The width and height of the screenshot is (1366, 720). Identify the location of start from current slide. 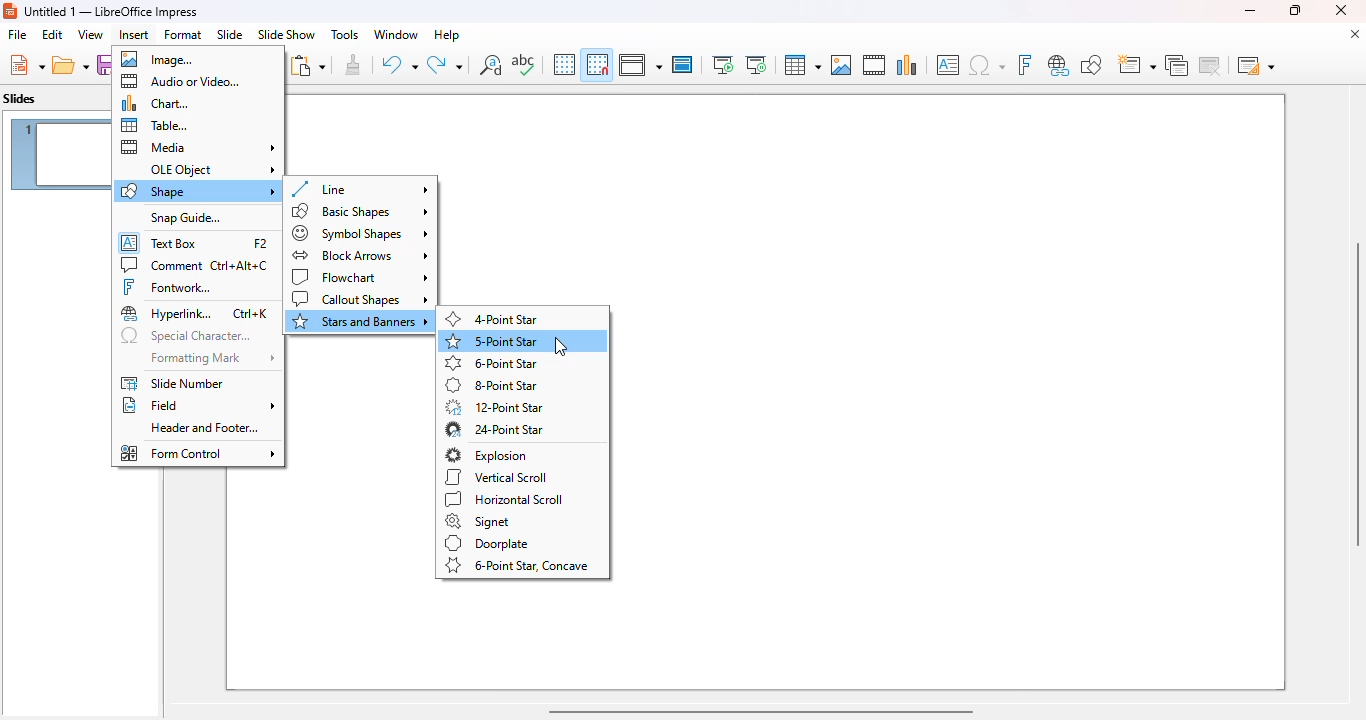
(756, 65).